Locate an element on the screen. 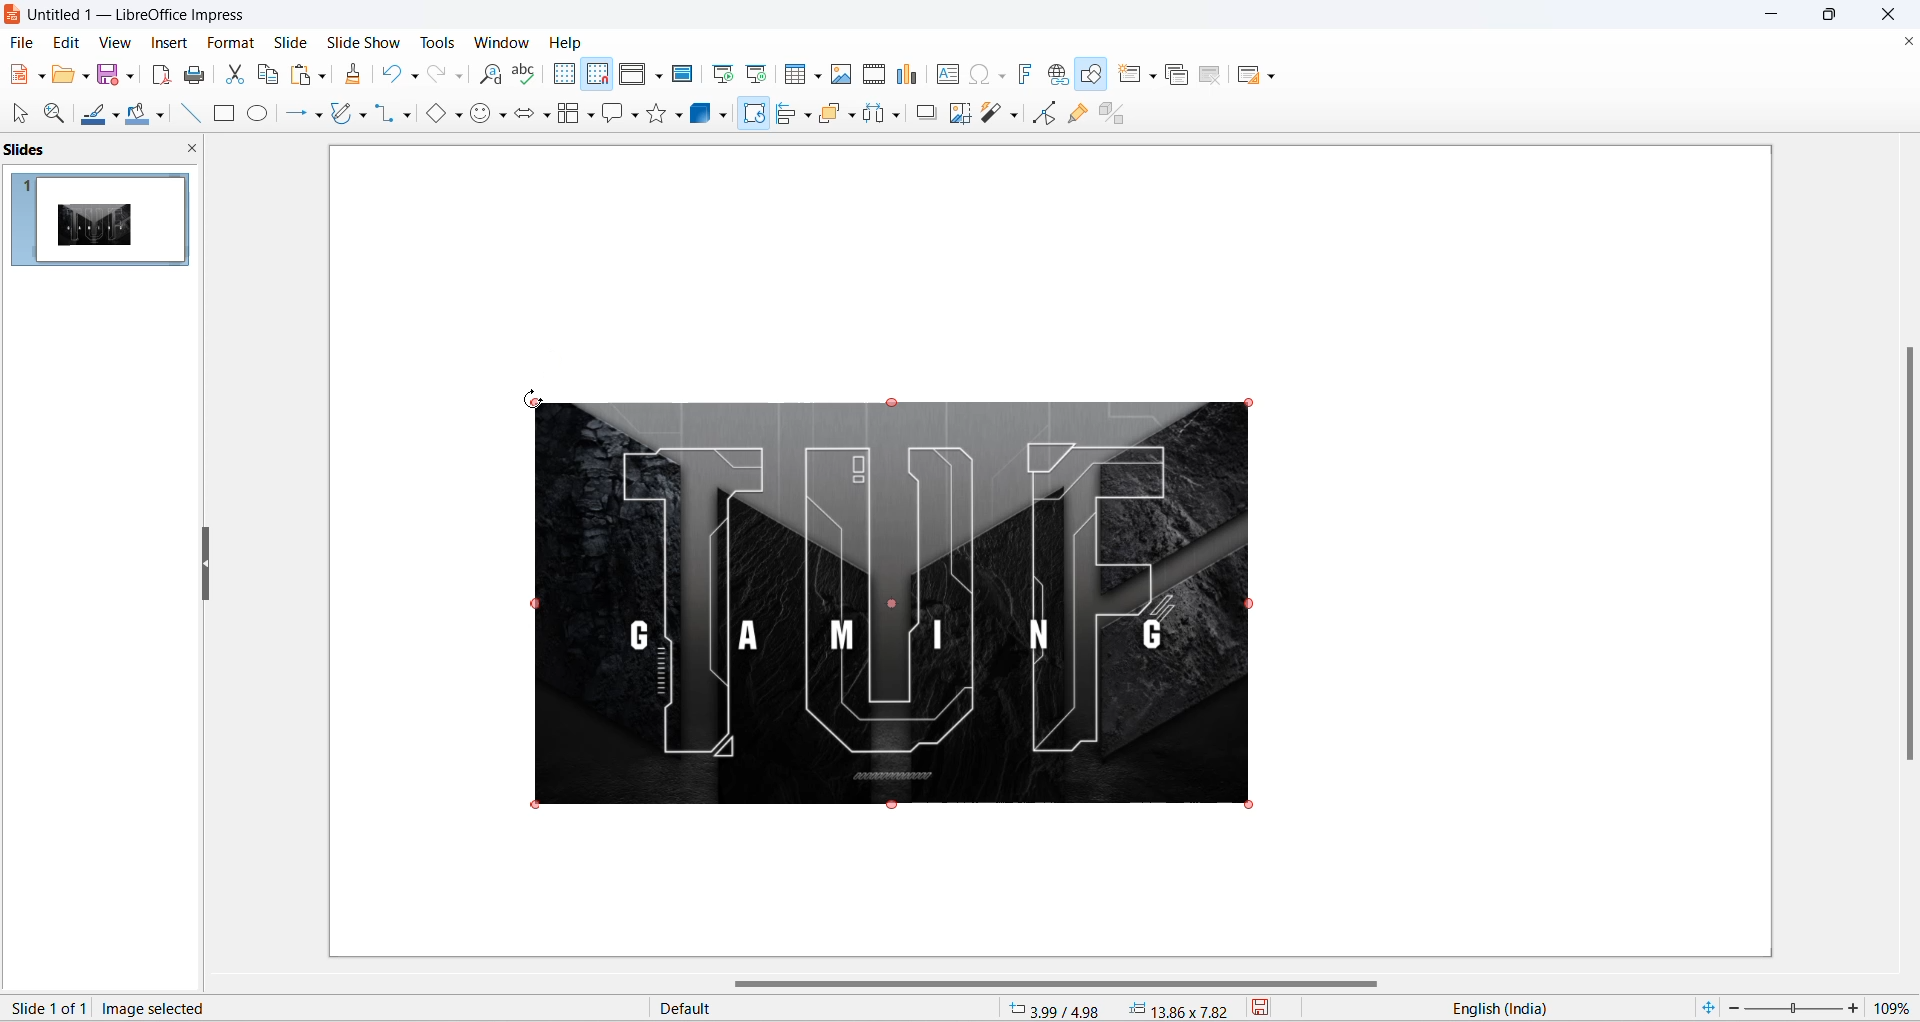 The height and width of the screenshot is (1022, 1920). find and replace is located at coordinates (494, 75).